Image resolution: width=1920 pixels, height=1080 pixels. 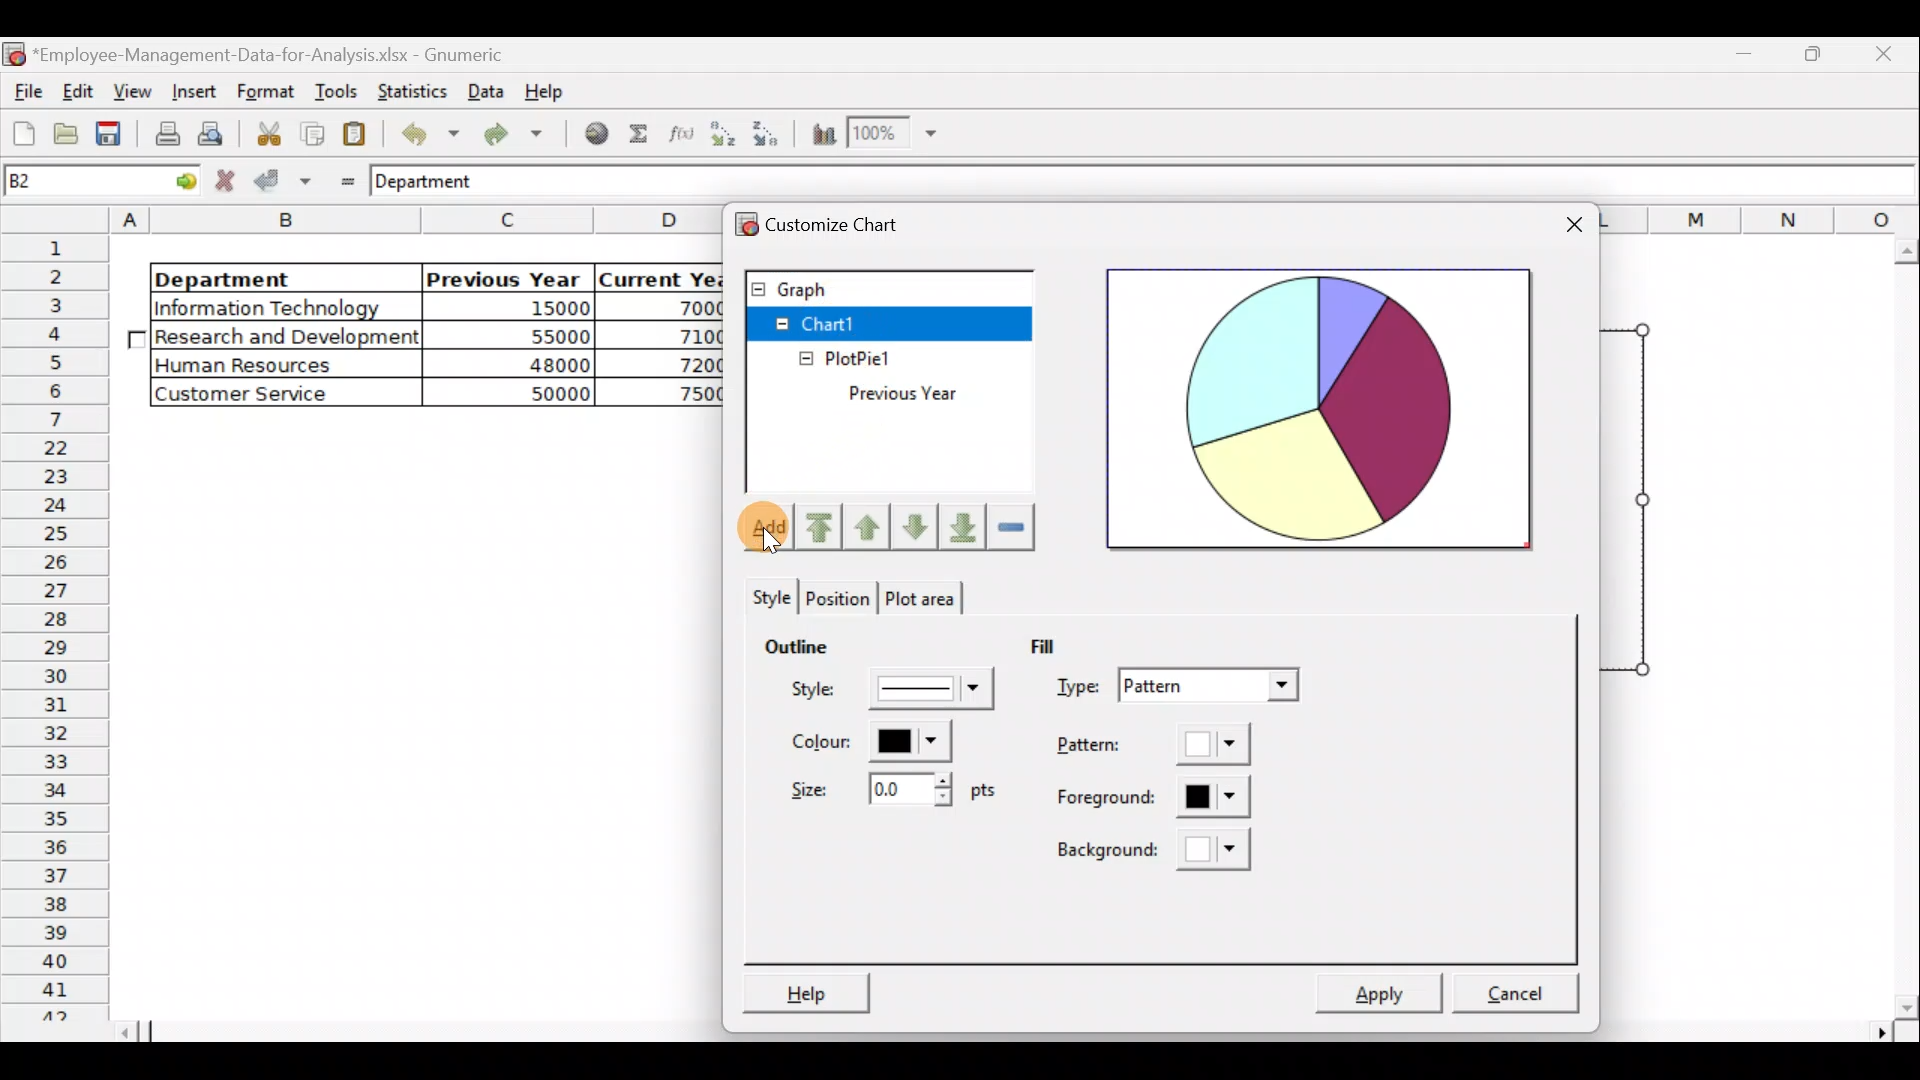 I want to click on Edit, so click(x=80, y=89).